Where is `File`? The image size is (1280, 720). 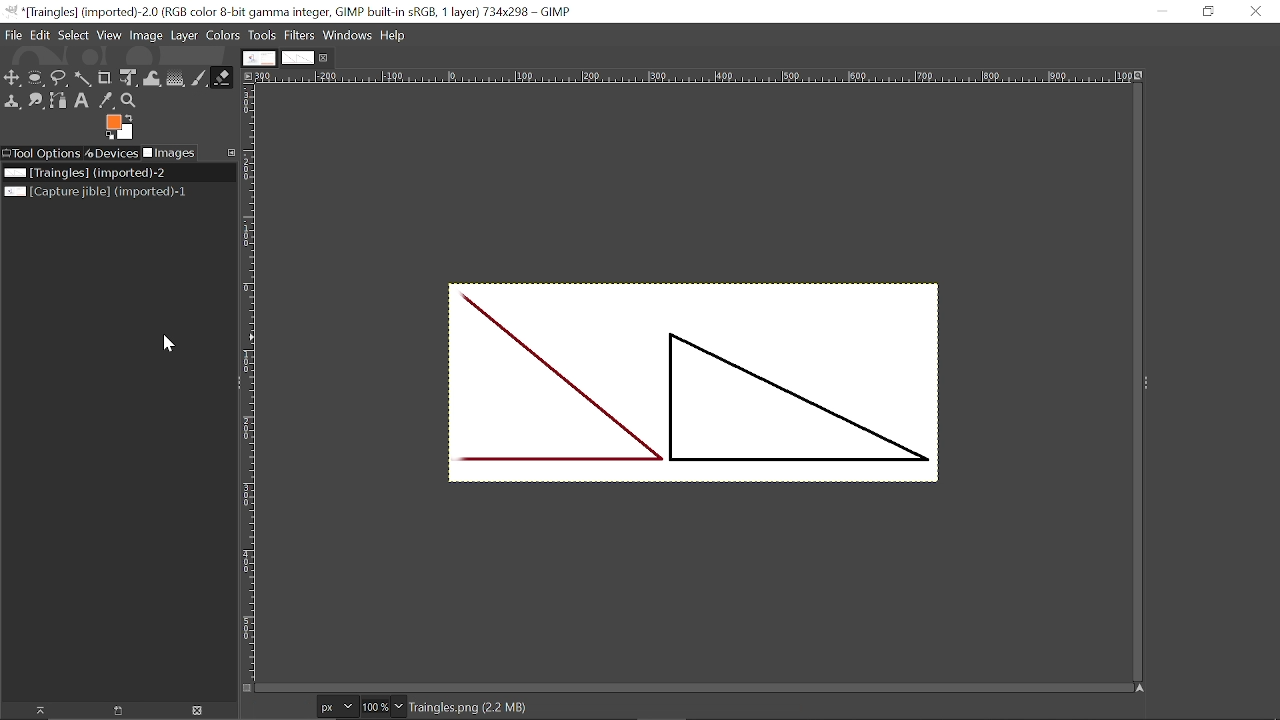
File is located at coordinates (13, 36).